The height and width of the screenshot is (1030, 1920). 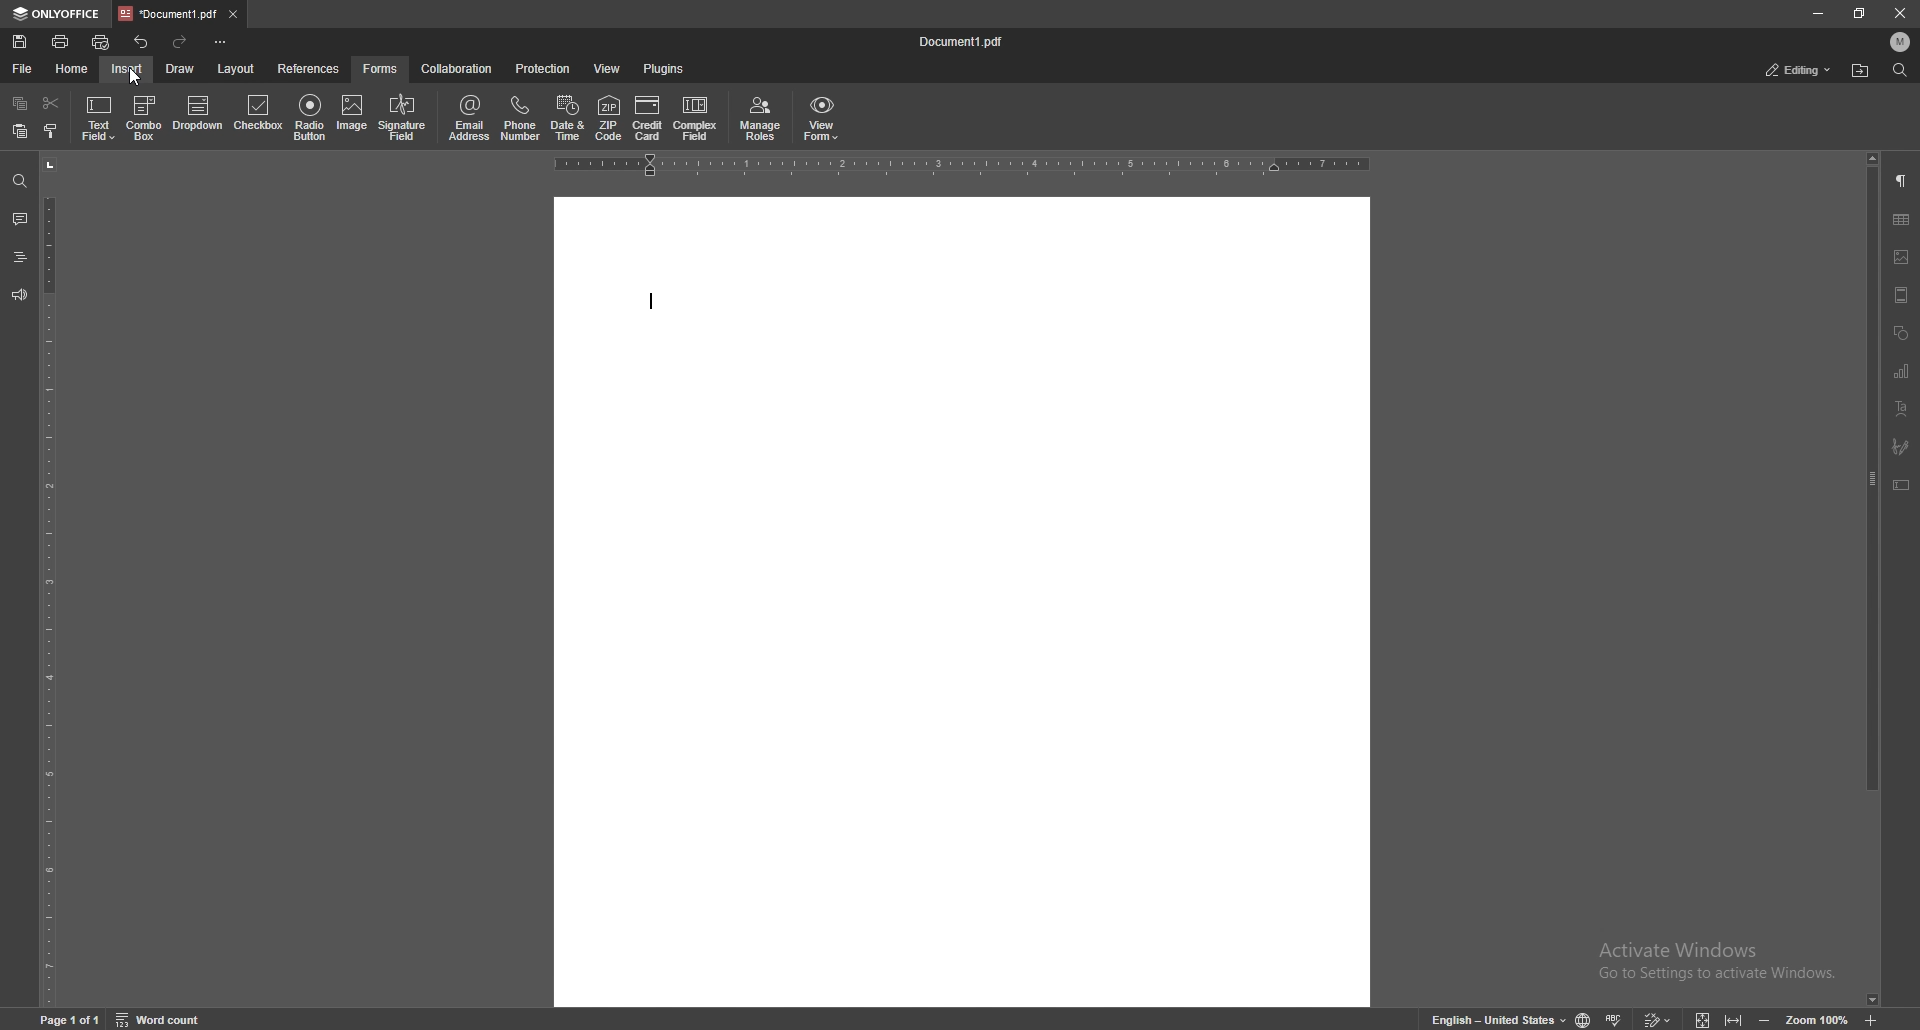 I want to click on profile, so click(x=1901, y=42).